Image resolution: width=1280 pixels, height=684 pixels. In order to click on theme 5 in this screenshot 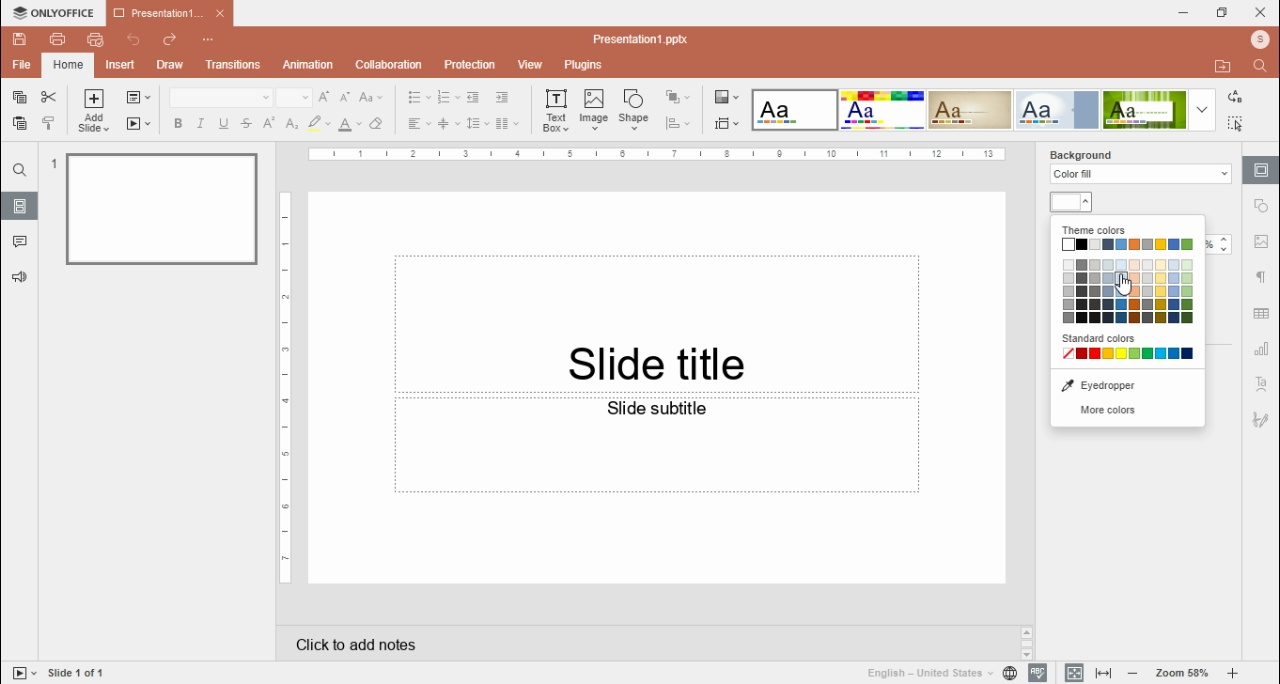, I will do `click(1145, 111)`.